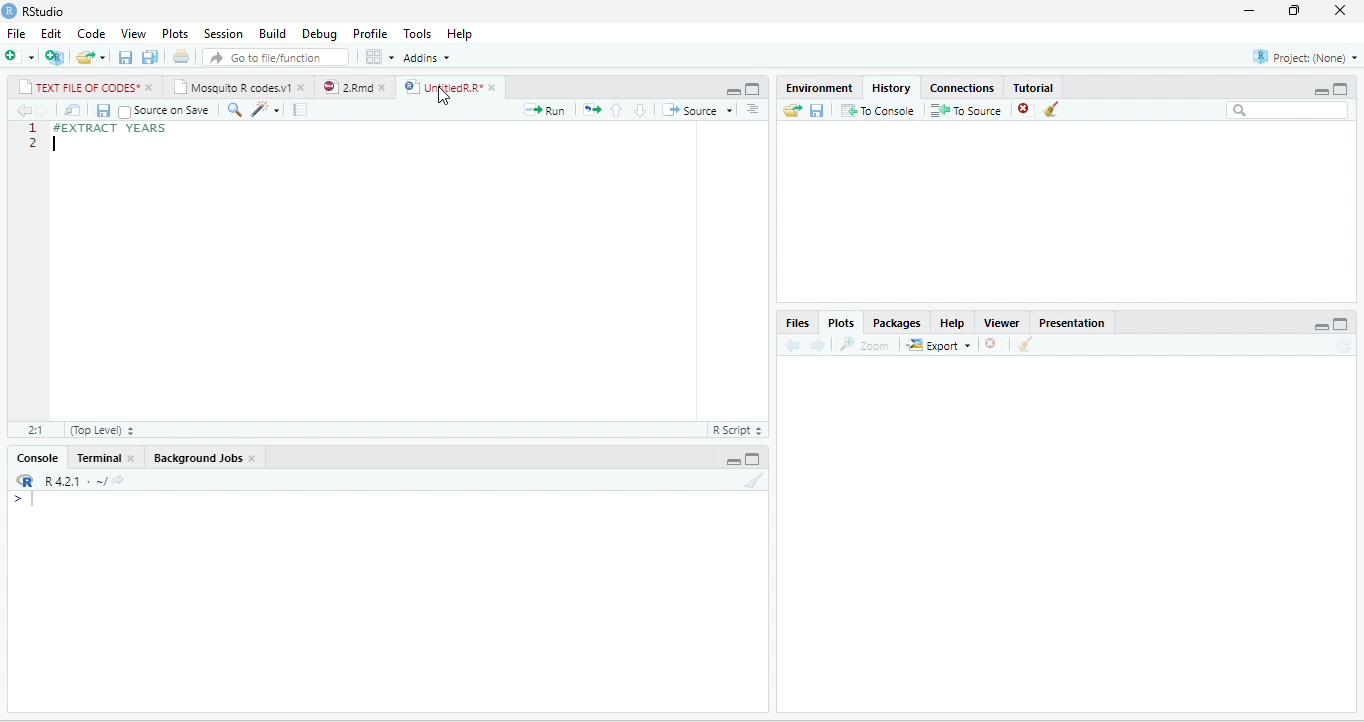 This screenshot has height=722, width=1364. I want to click on Zoom, so click(864, 344).